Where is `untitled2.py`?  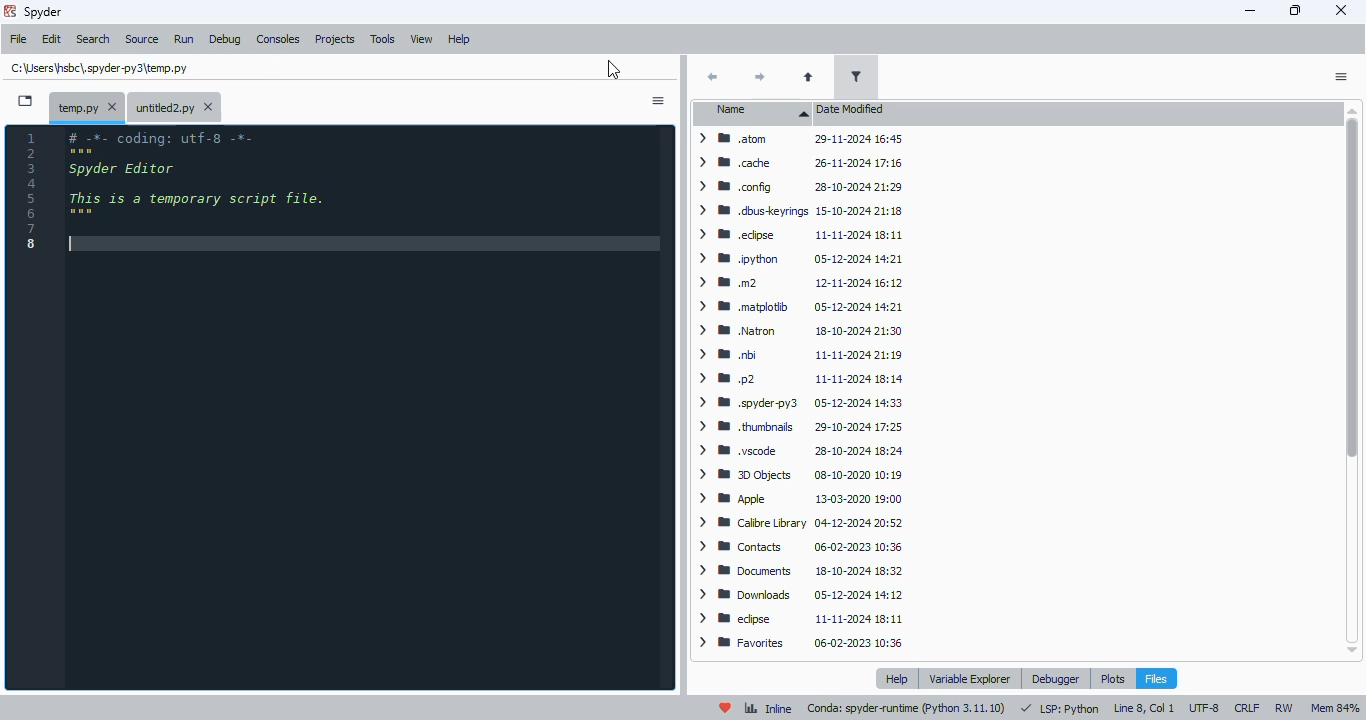 untitled2.py is located at coordinates (163, 106).